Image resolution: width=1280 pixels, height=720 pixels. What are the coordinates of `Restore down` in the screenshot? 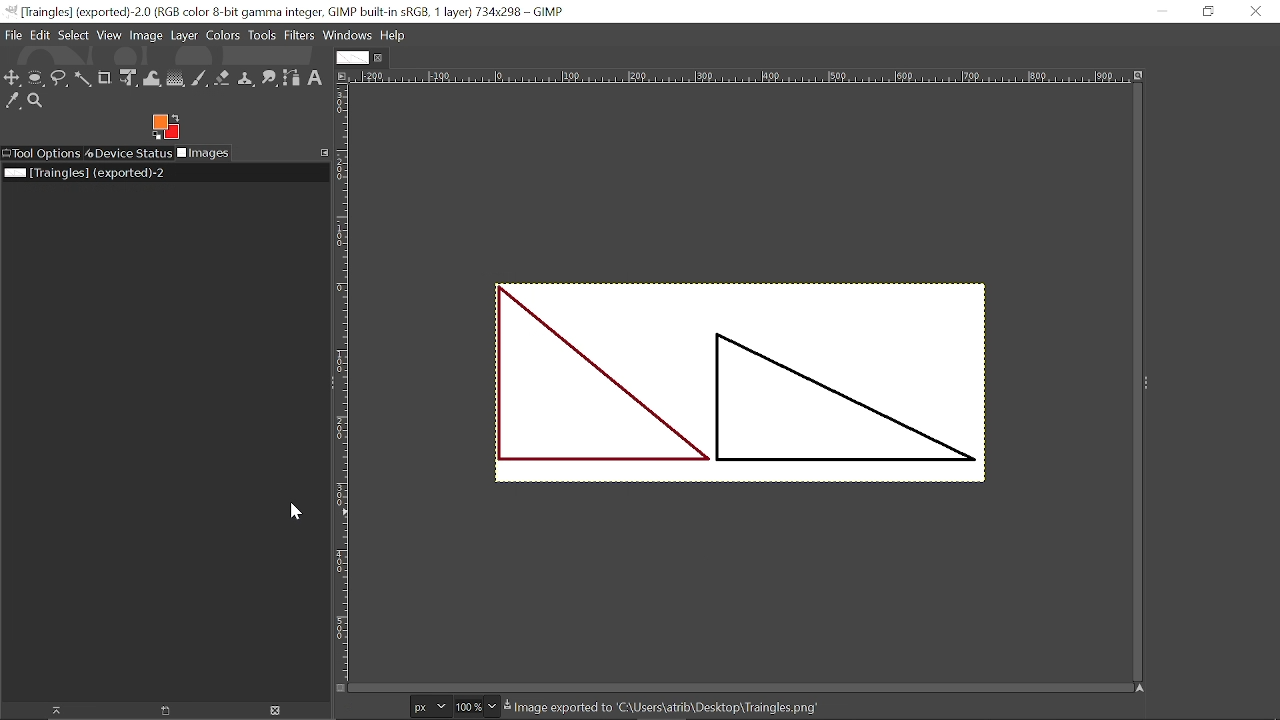 It's located at (1206, 12).